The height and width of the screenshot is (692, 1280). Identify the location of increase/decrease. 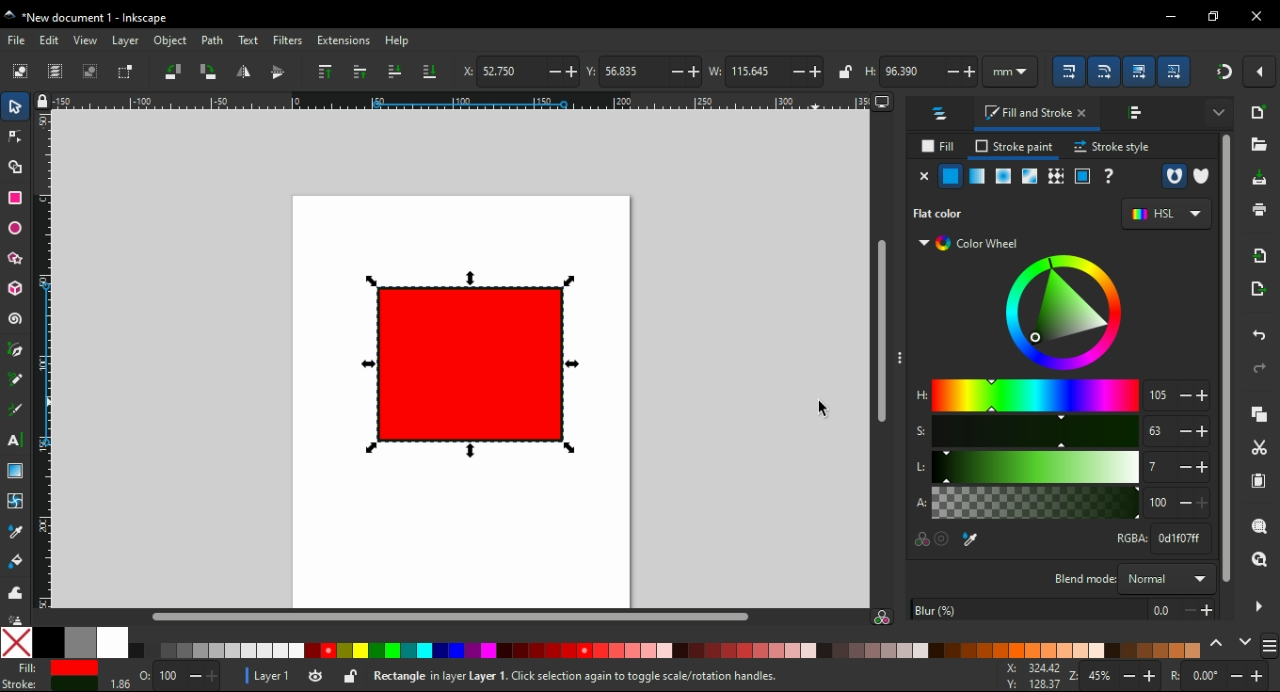
(203, 676).